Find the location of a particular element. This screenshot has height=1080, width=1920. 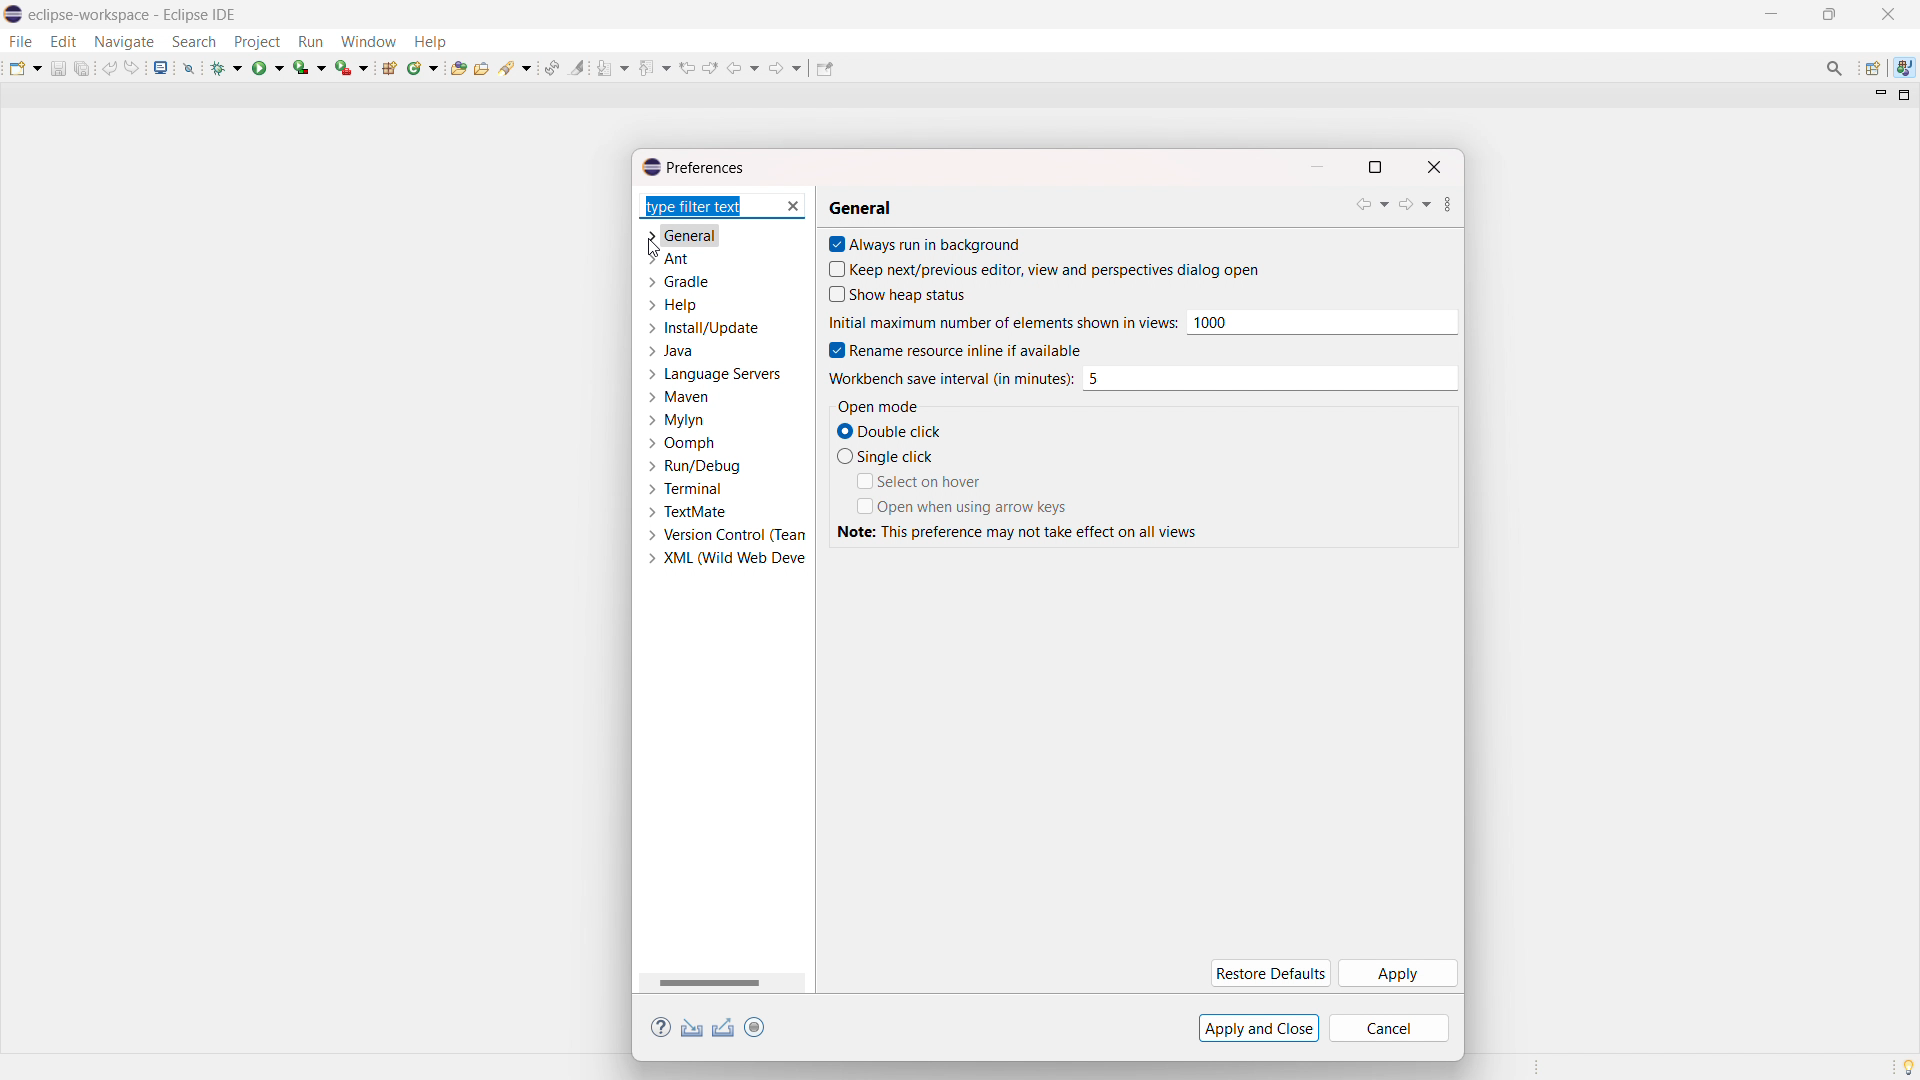

minimize dialogbox is located at coordinates (1316, 167).